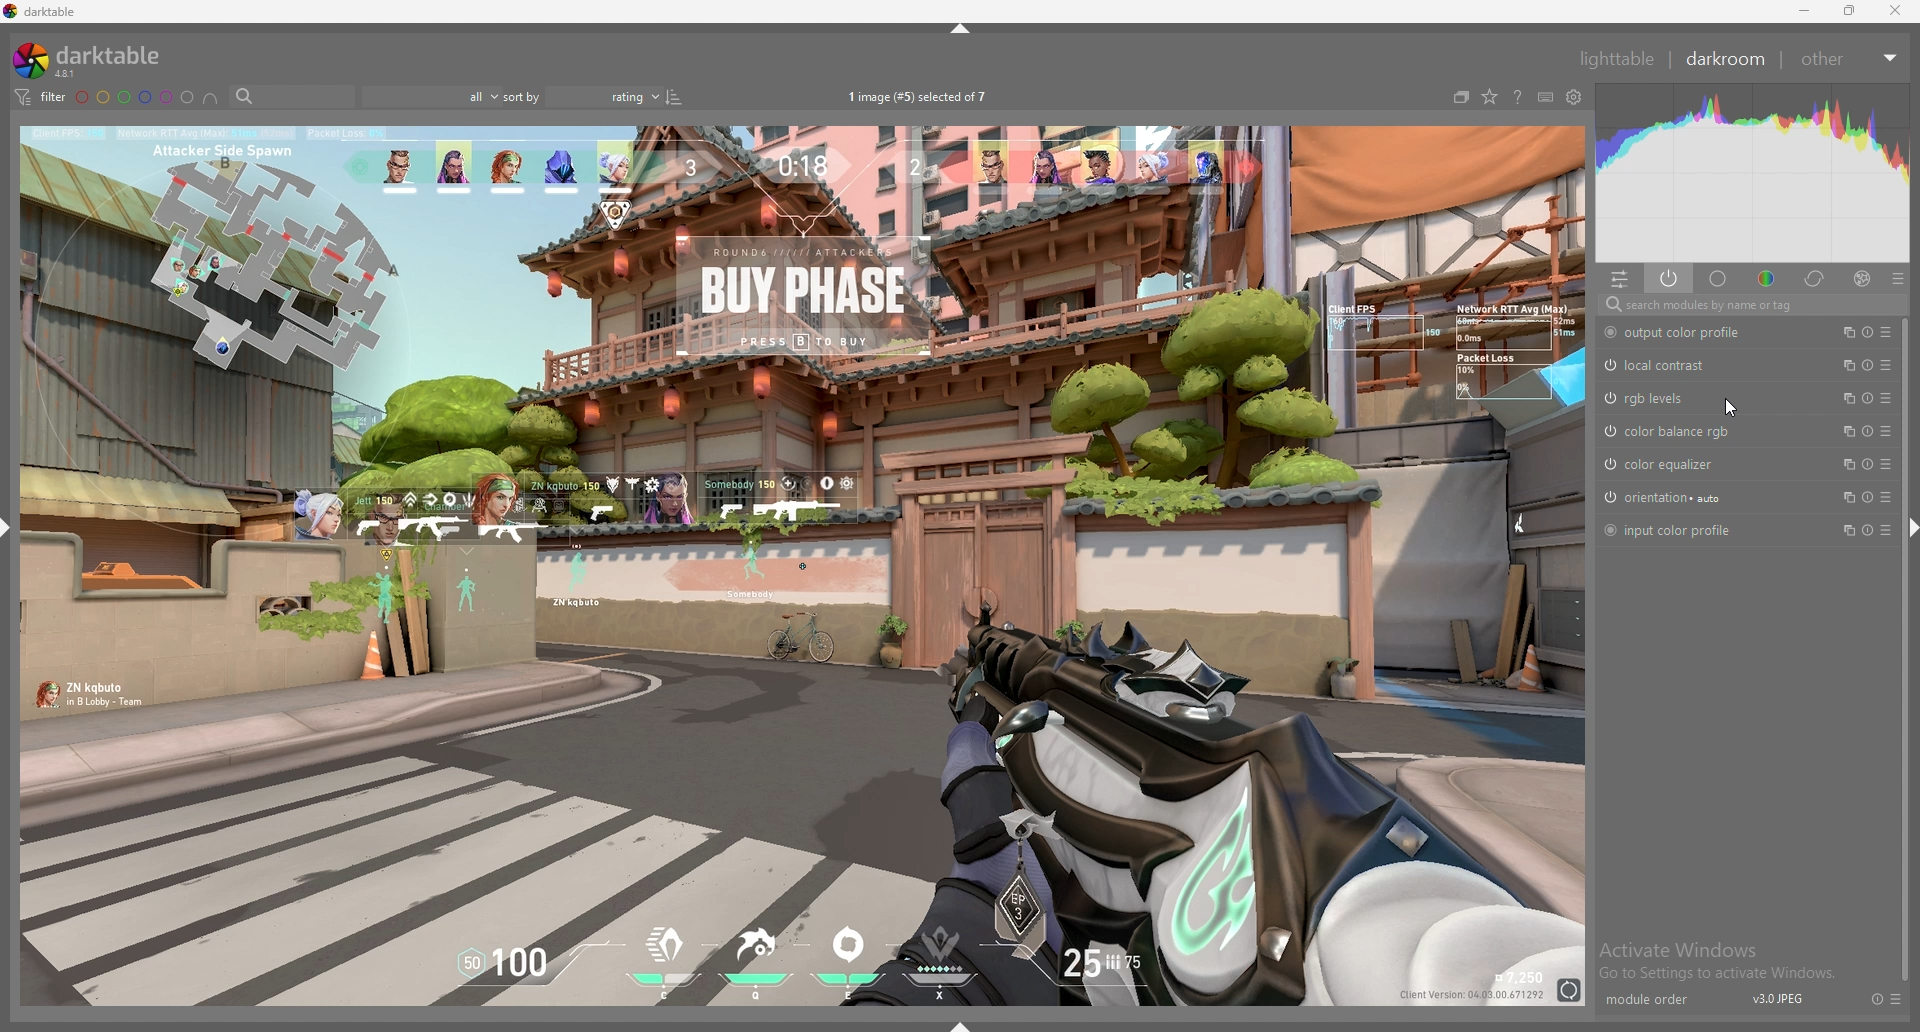 This screenshot has height=1032, width=1920. What do you see at coordinates (1887, 364) in the screenshot?
I see `presets` at bounding box center [1887, 364].